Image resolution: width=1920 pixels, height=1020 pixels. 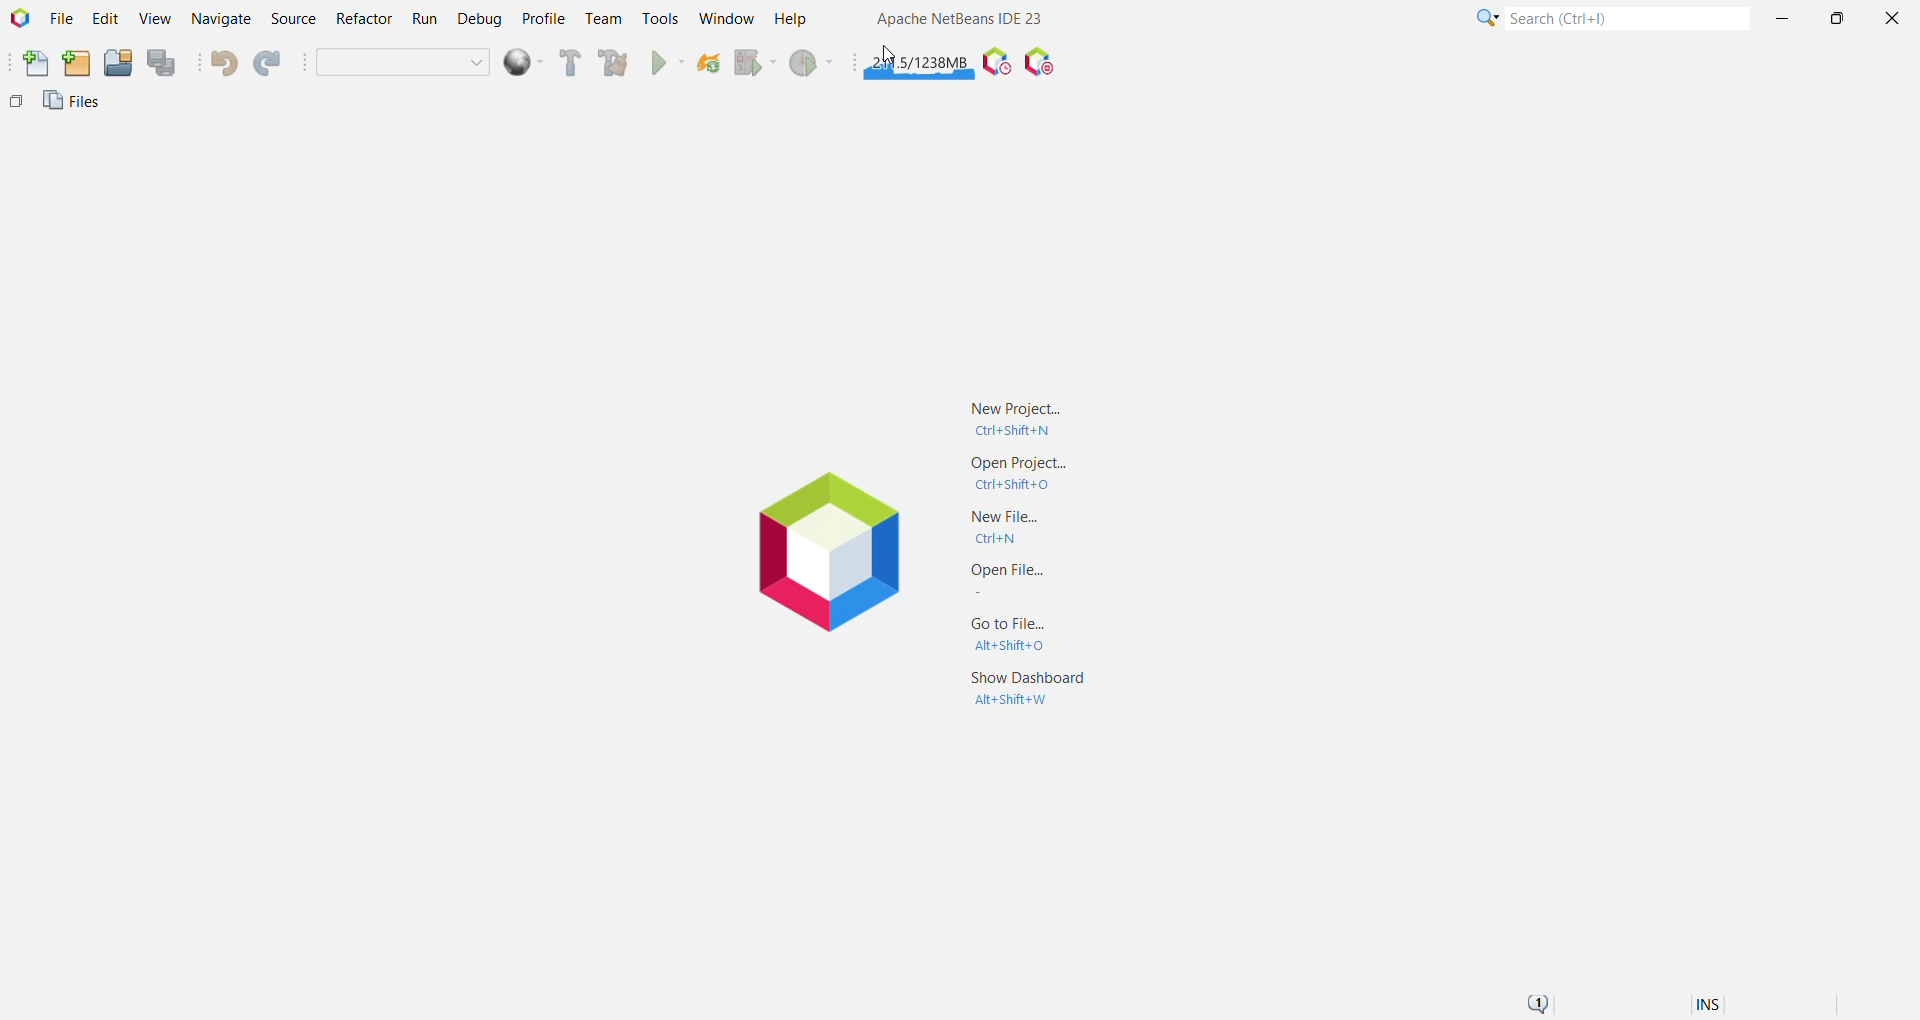 What do you see at coordinates (163, 63) in the screenshot?
I see `Save All` at bounding box center [163, 63].